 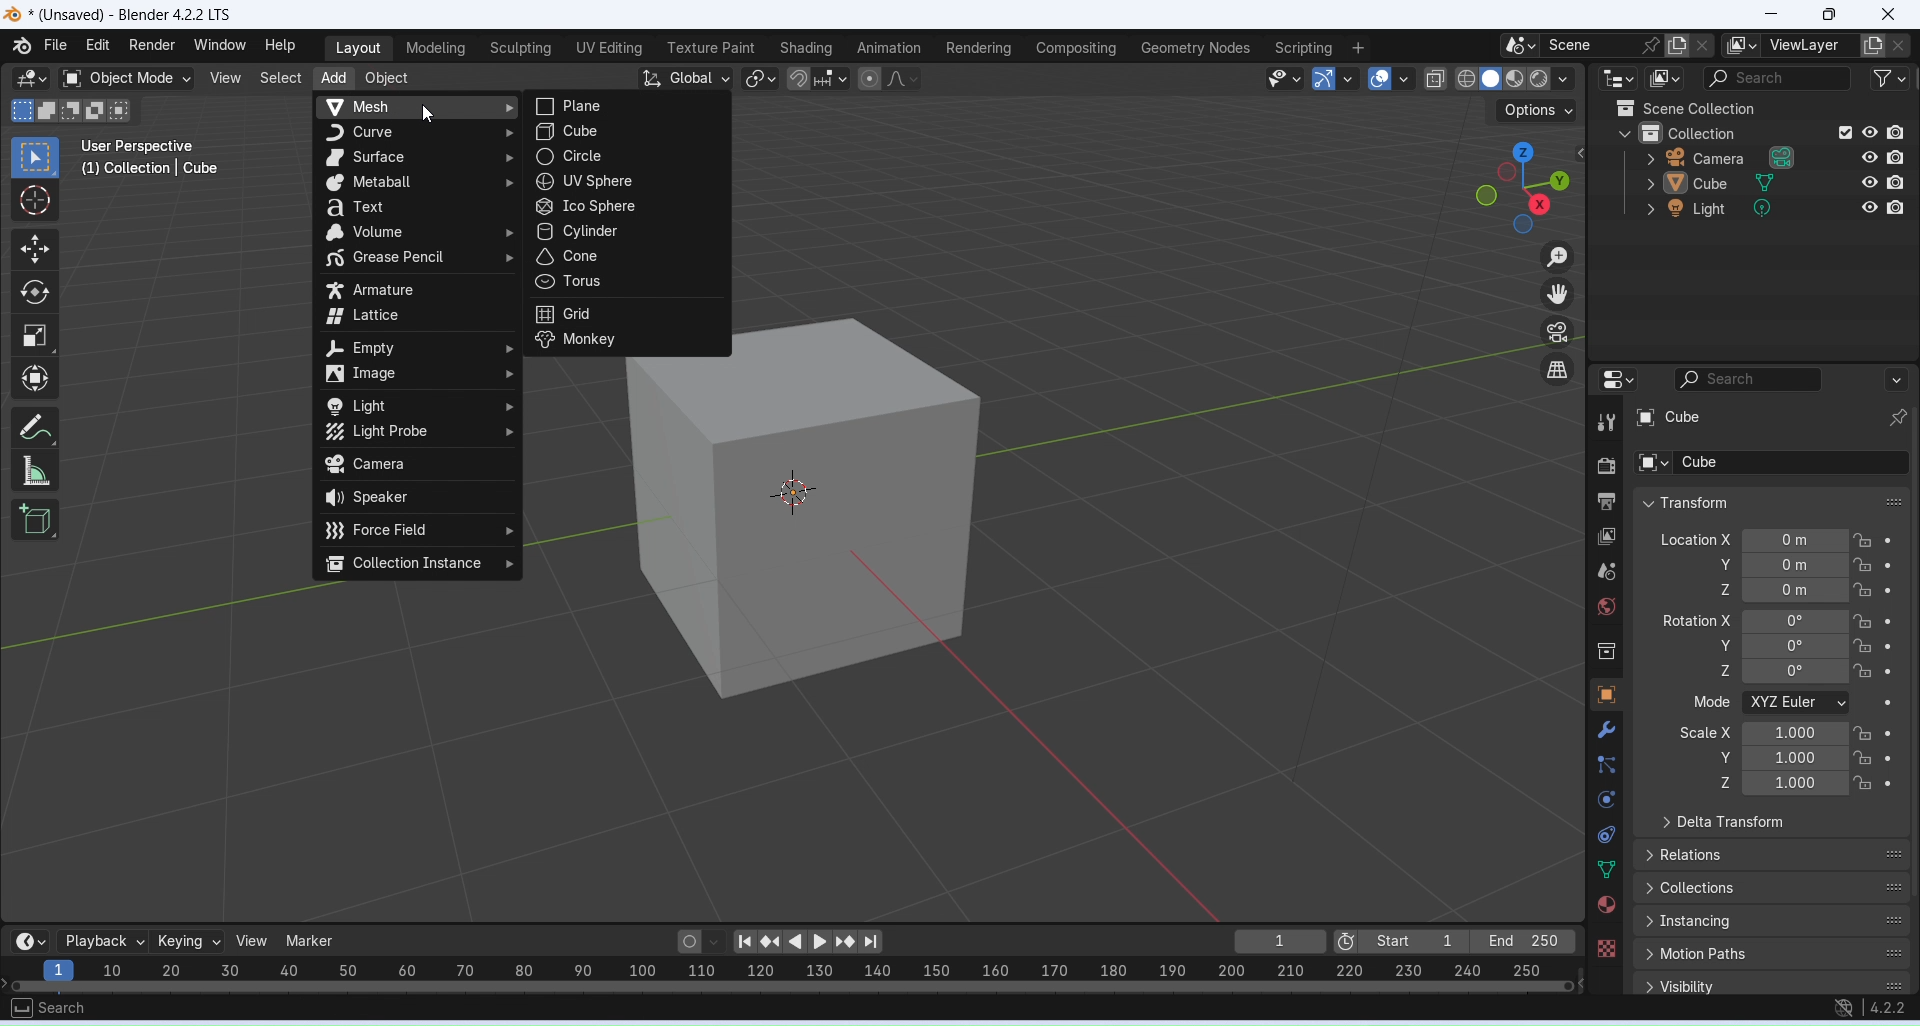 I want to click on Switch the current view, so click(x=1560, y=370).